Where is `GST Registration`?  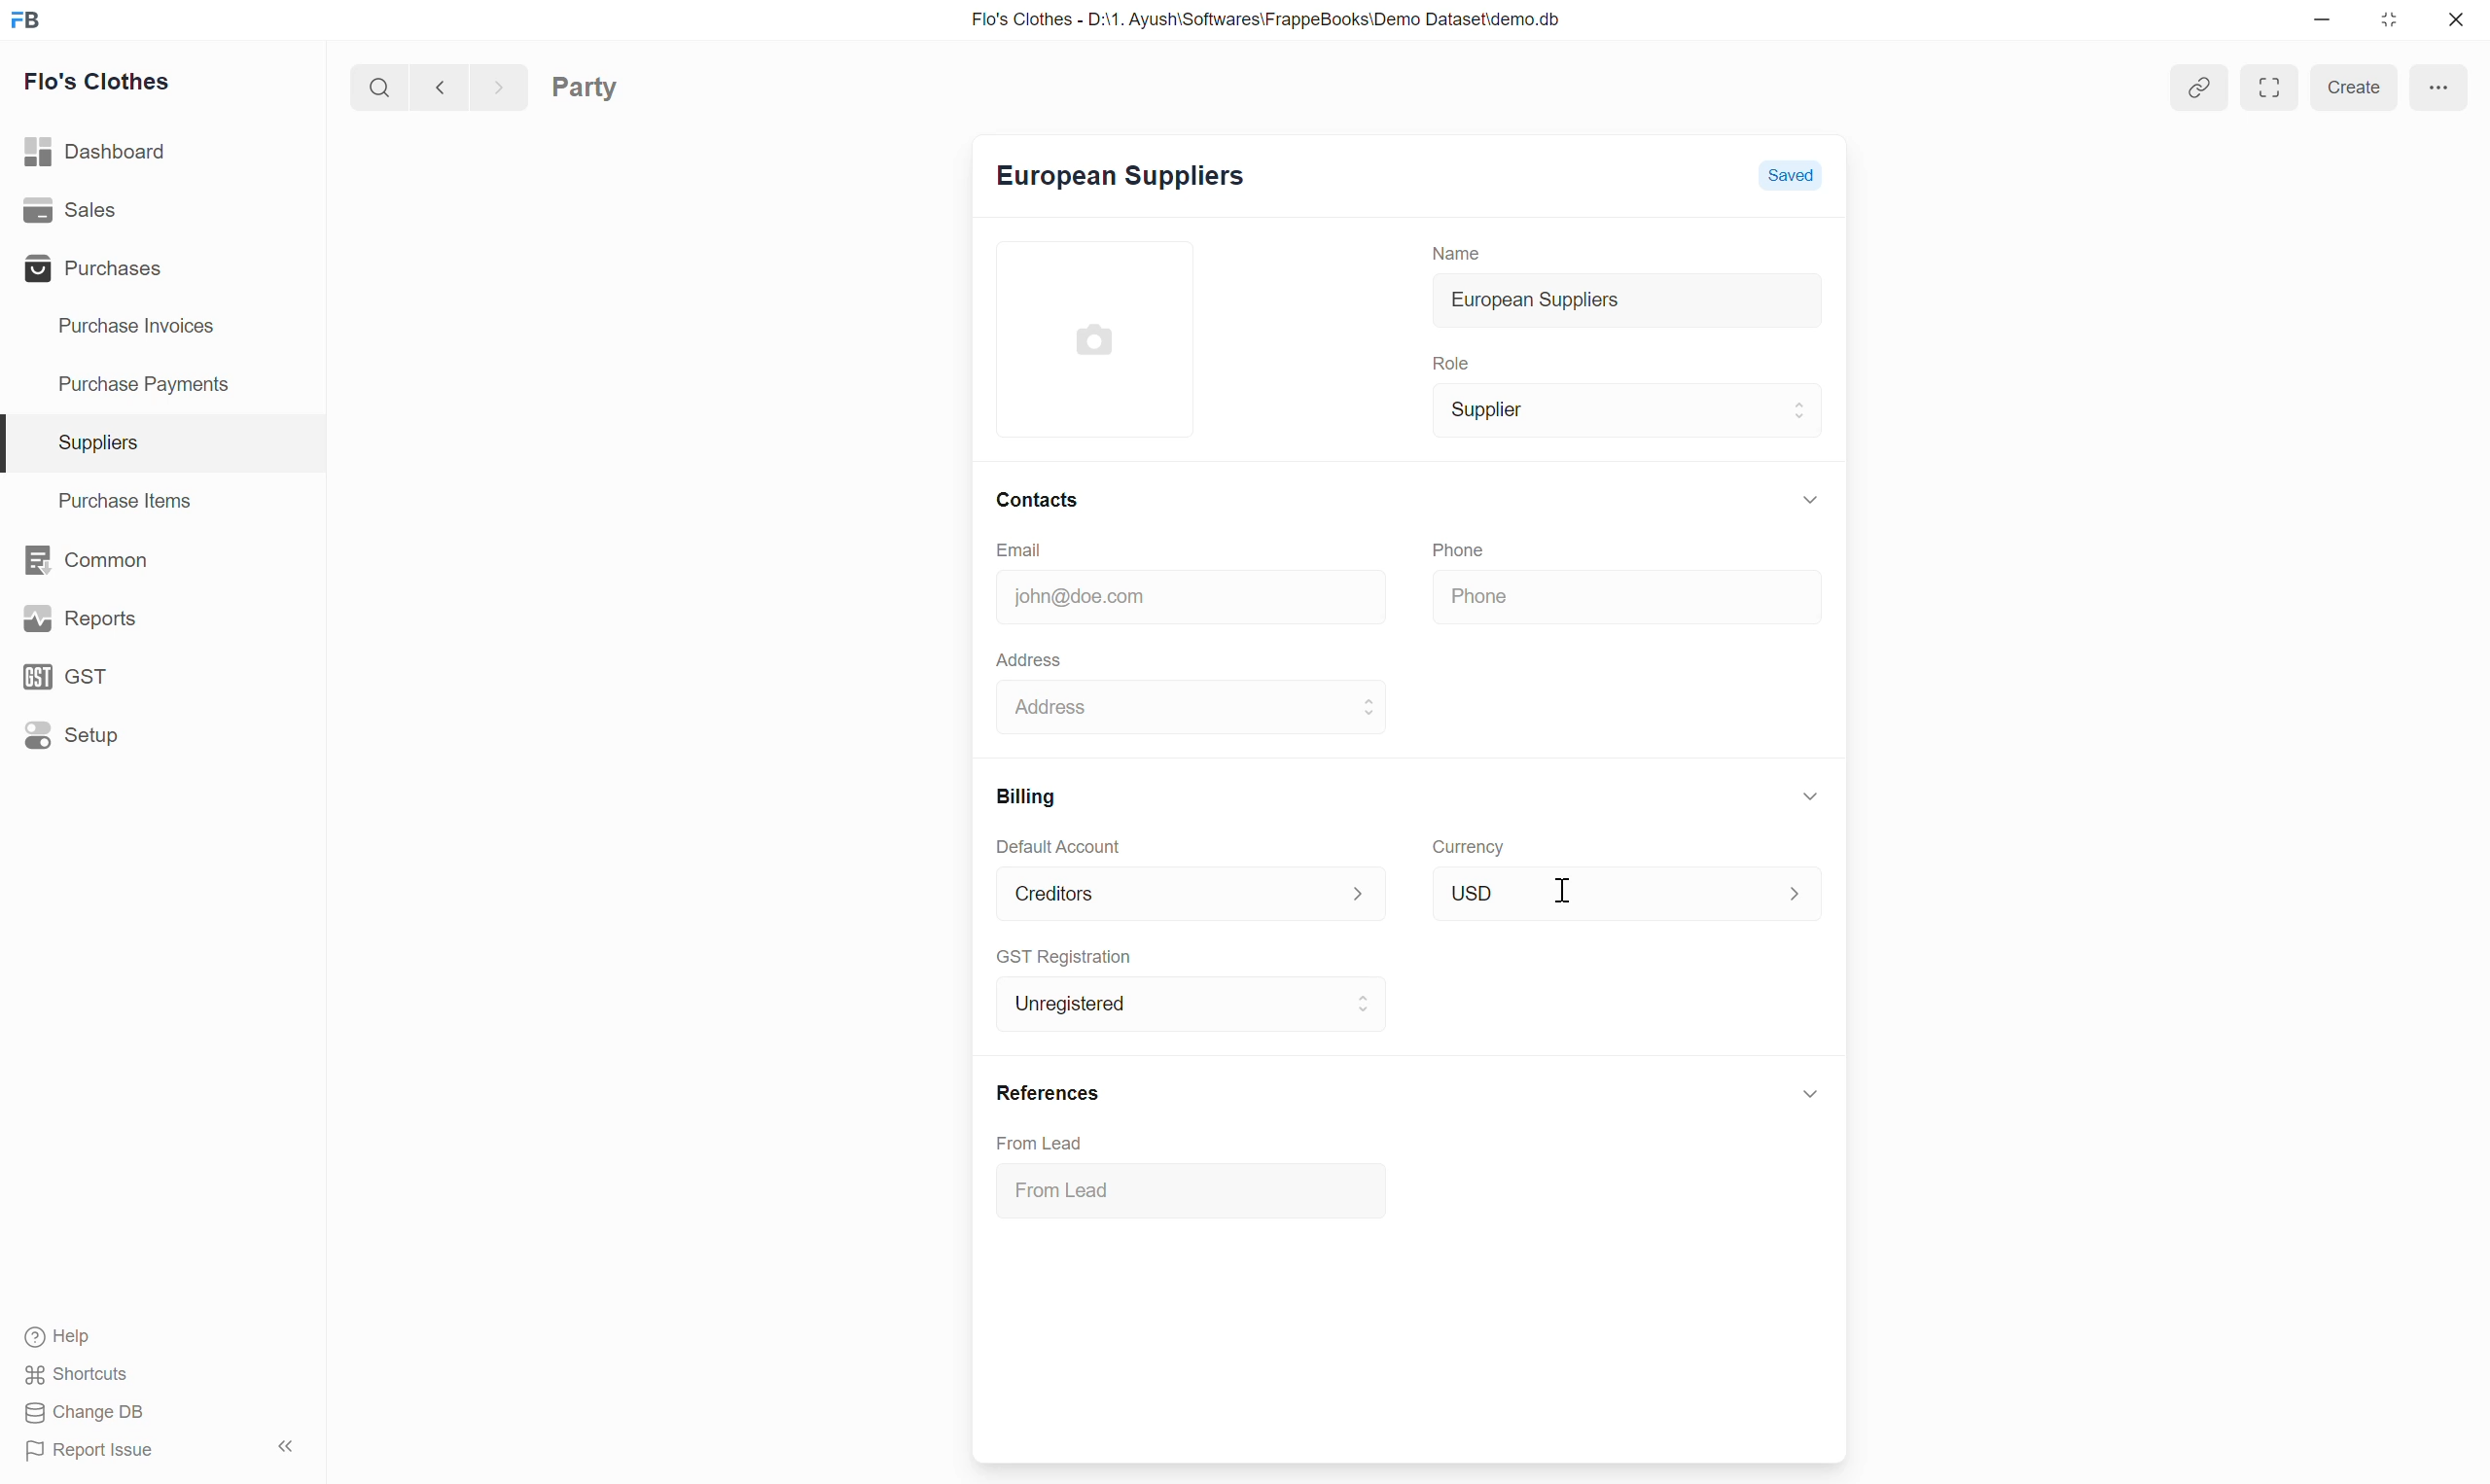
GST Registration is located at coordinates (1076, 955).